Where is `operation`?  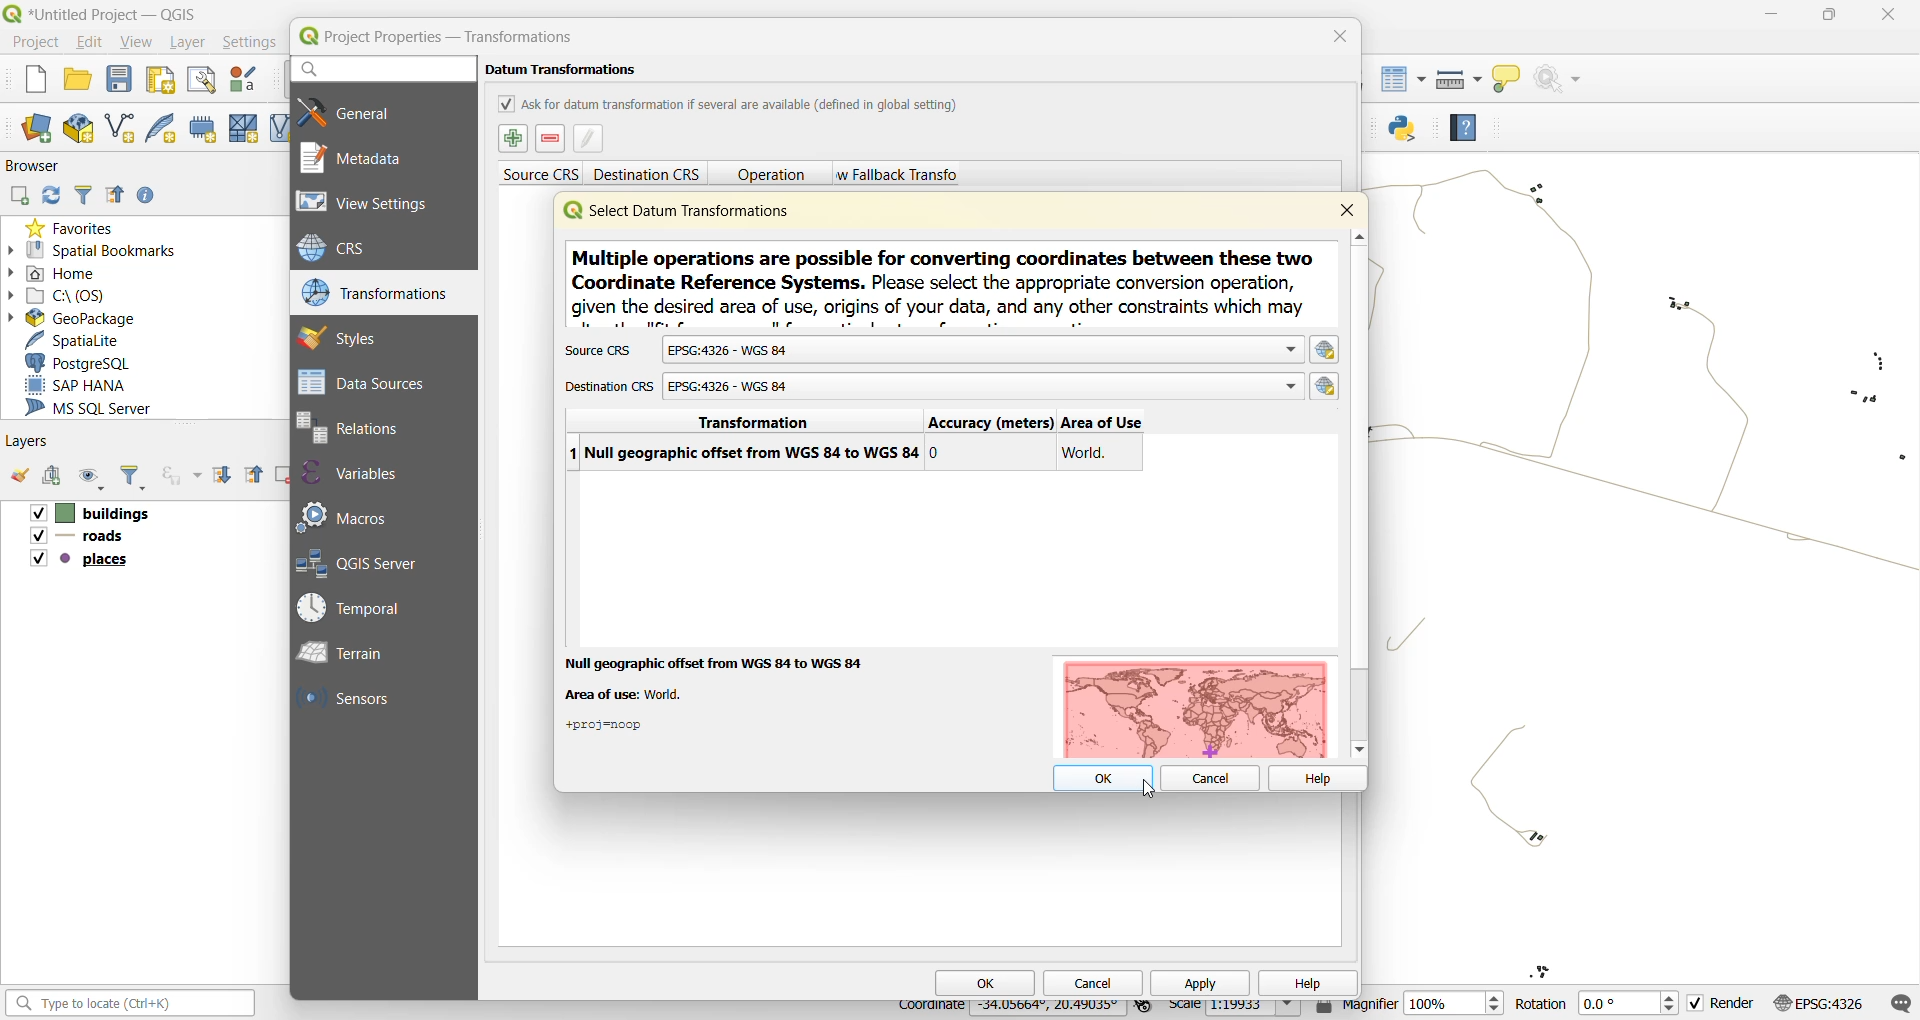 operation is located at coordinates (776, 172).